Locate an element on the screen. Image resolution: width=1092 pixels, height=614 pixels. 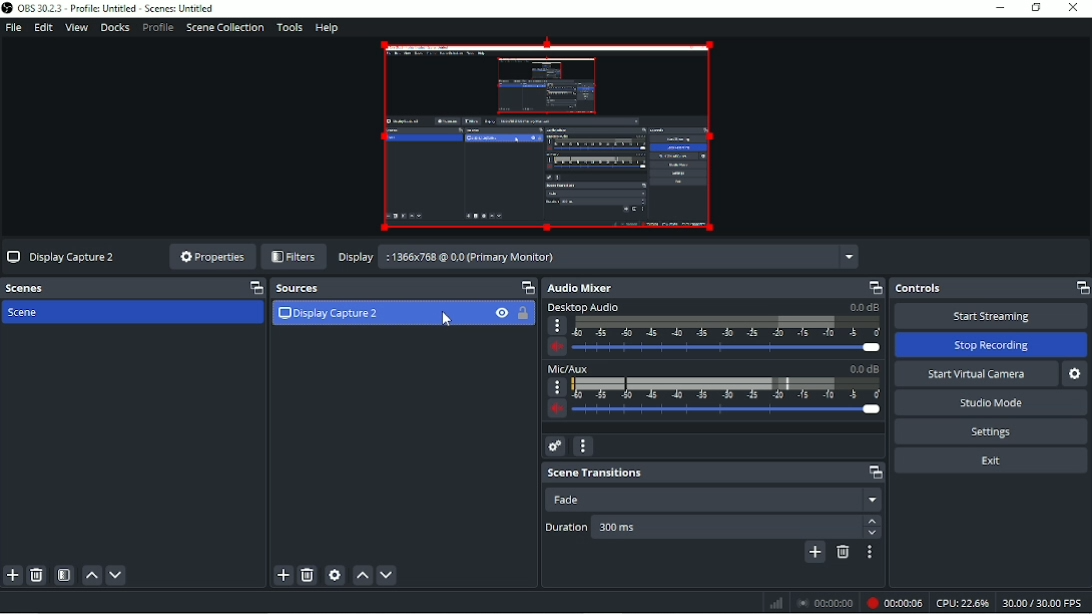
Lock is located at coordinates (525, 314).